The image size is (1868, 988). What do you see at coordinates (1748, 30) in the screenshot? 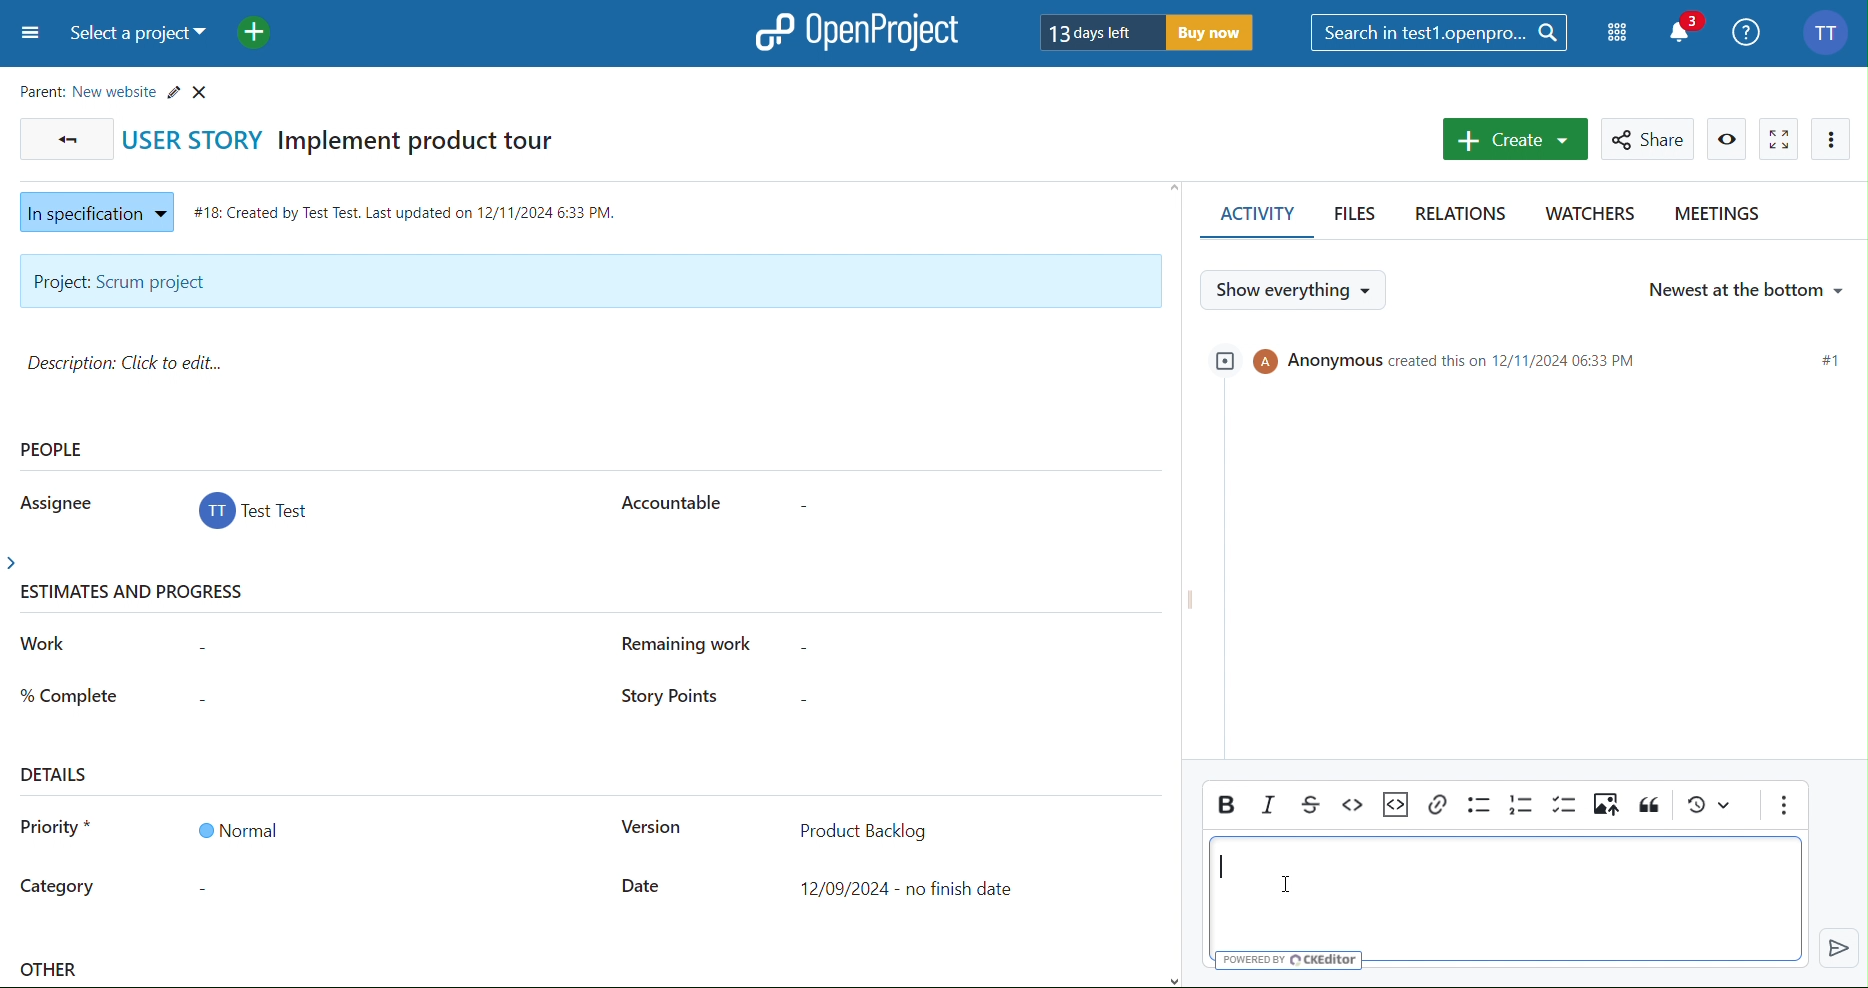
I see `Help` at bounding box center [1748, 30].